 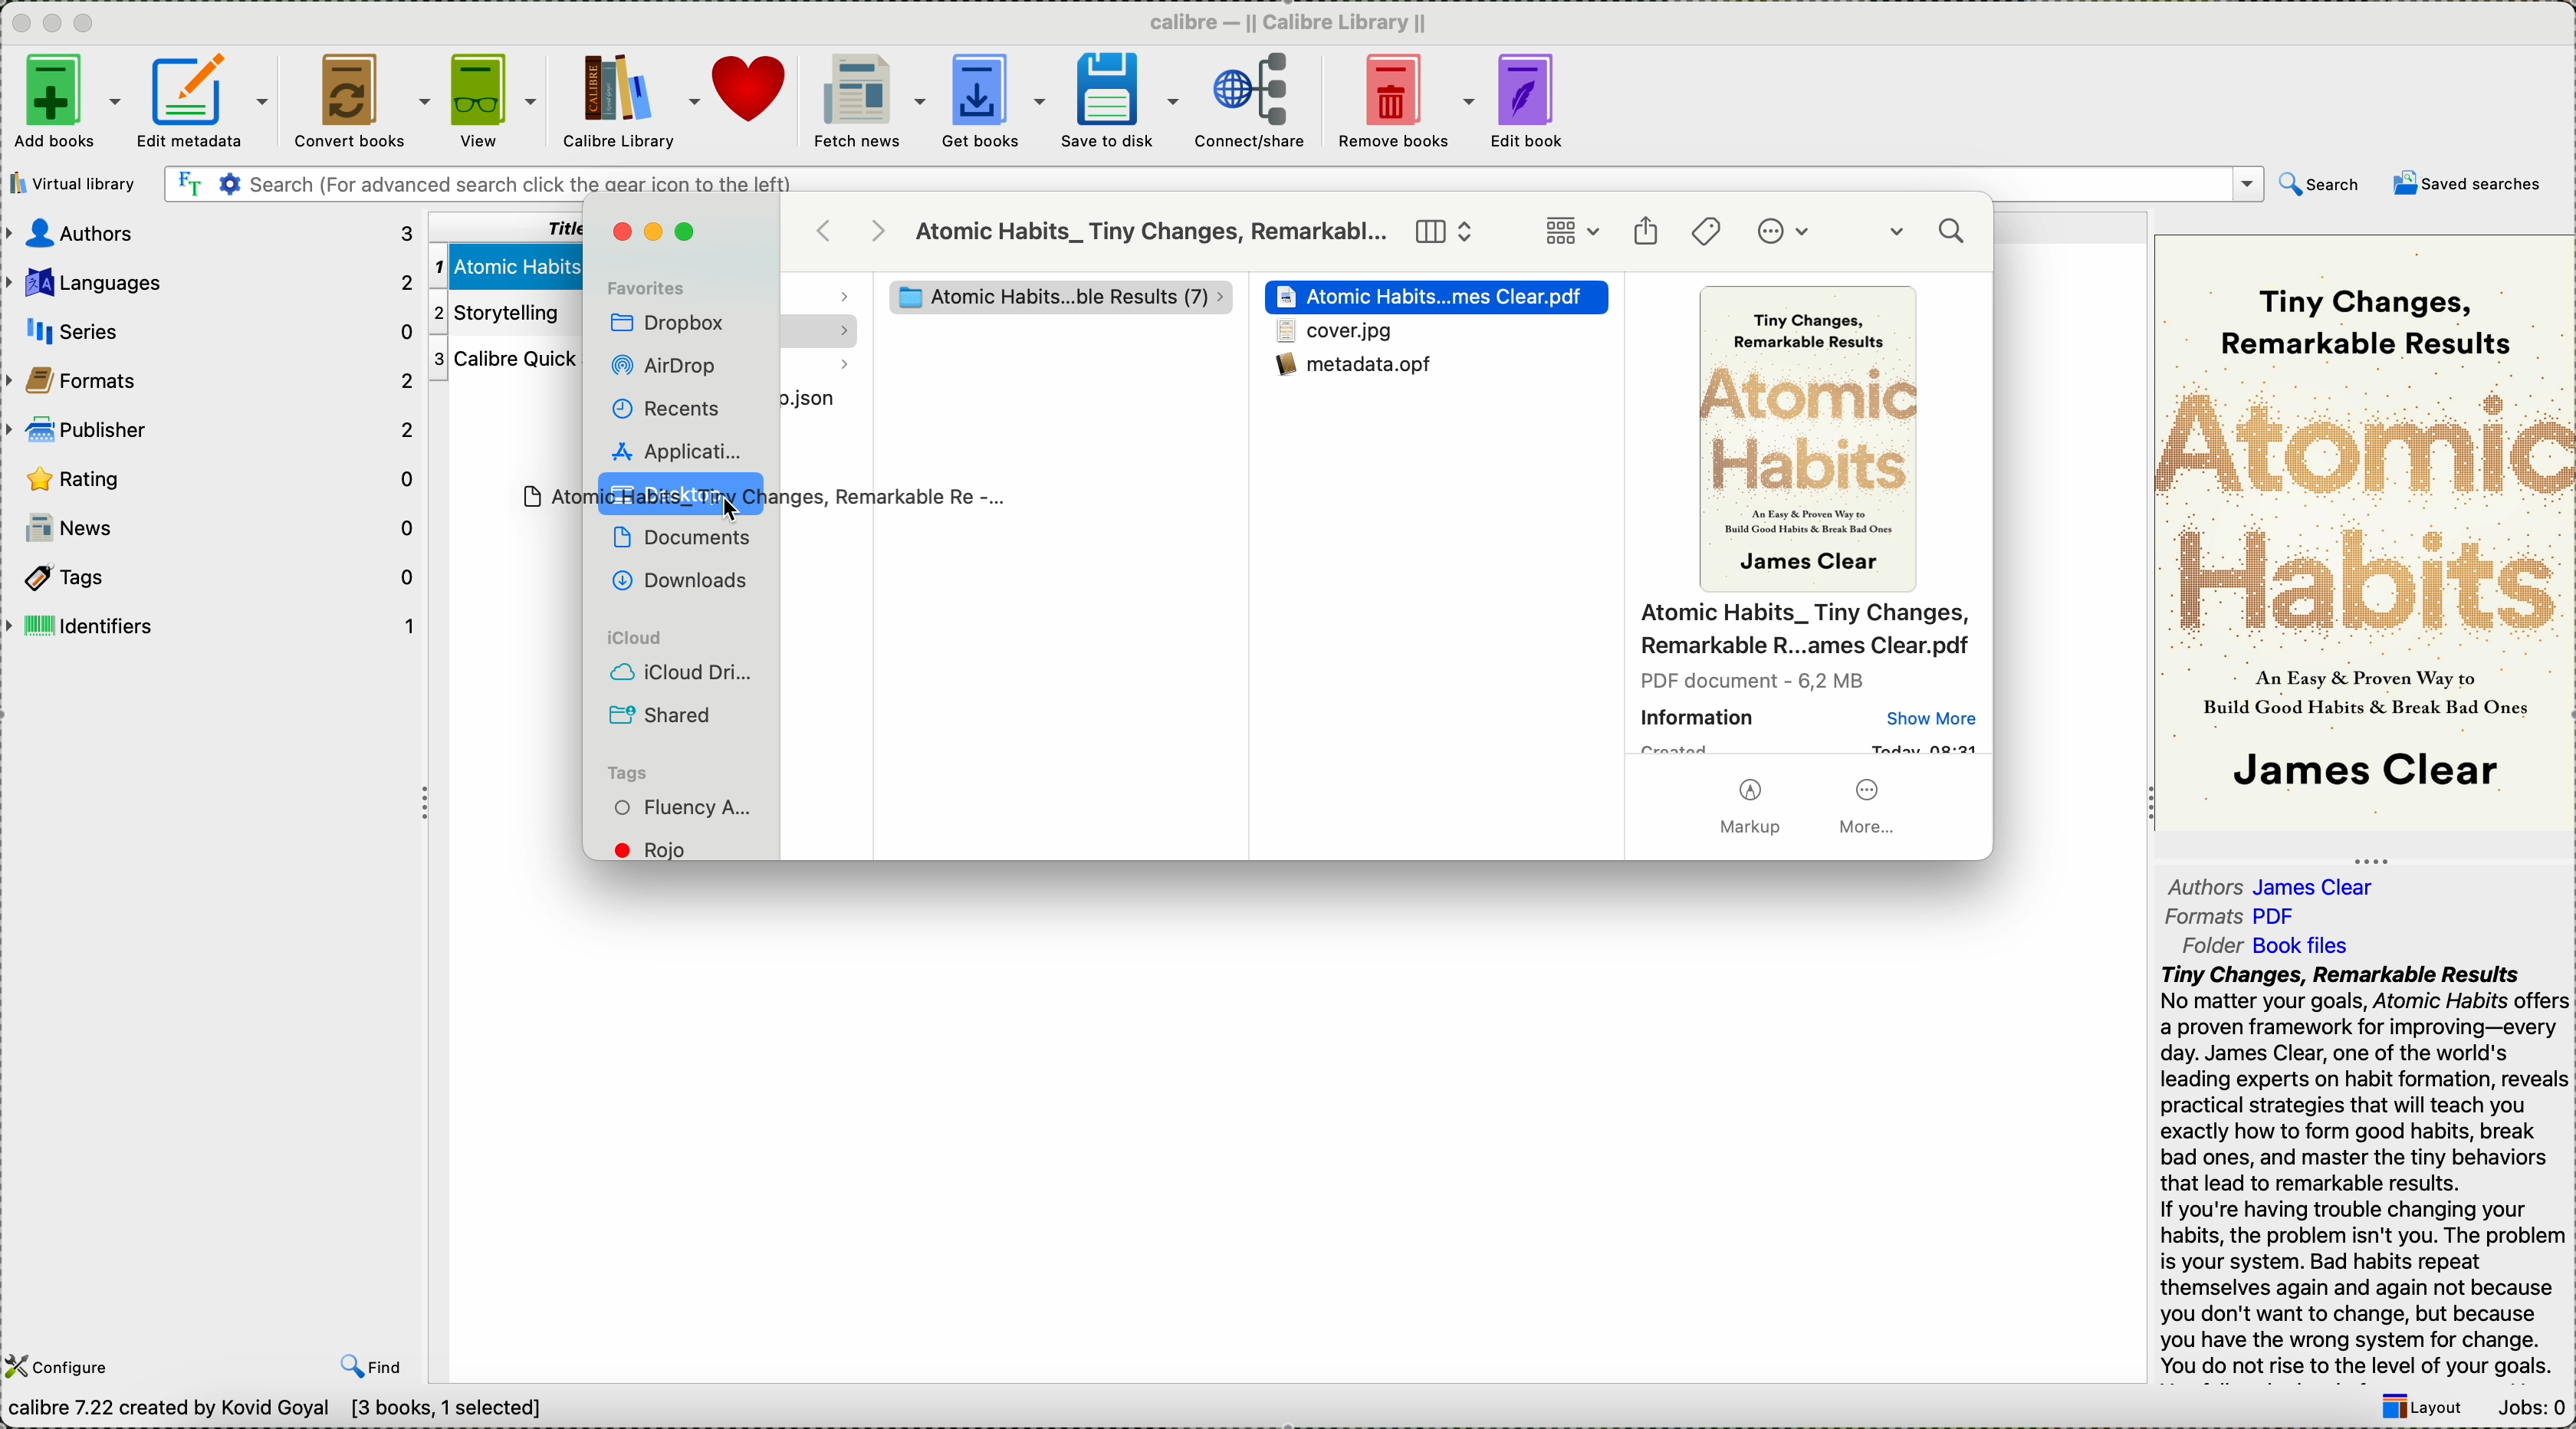 I want to click on cursor, so click(x=737, y=509).